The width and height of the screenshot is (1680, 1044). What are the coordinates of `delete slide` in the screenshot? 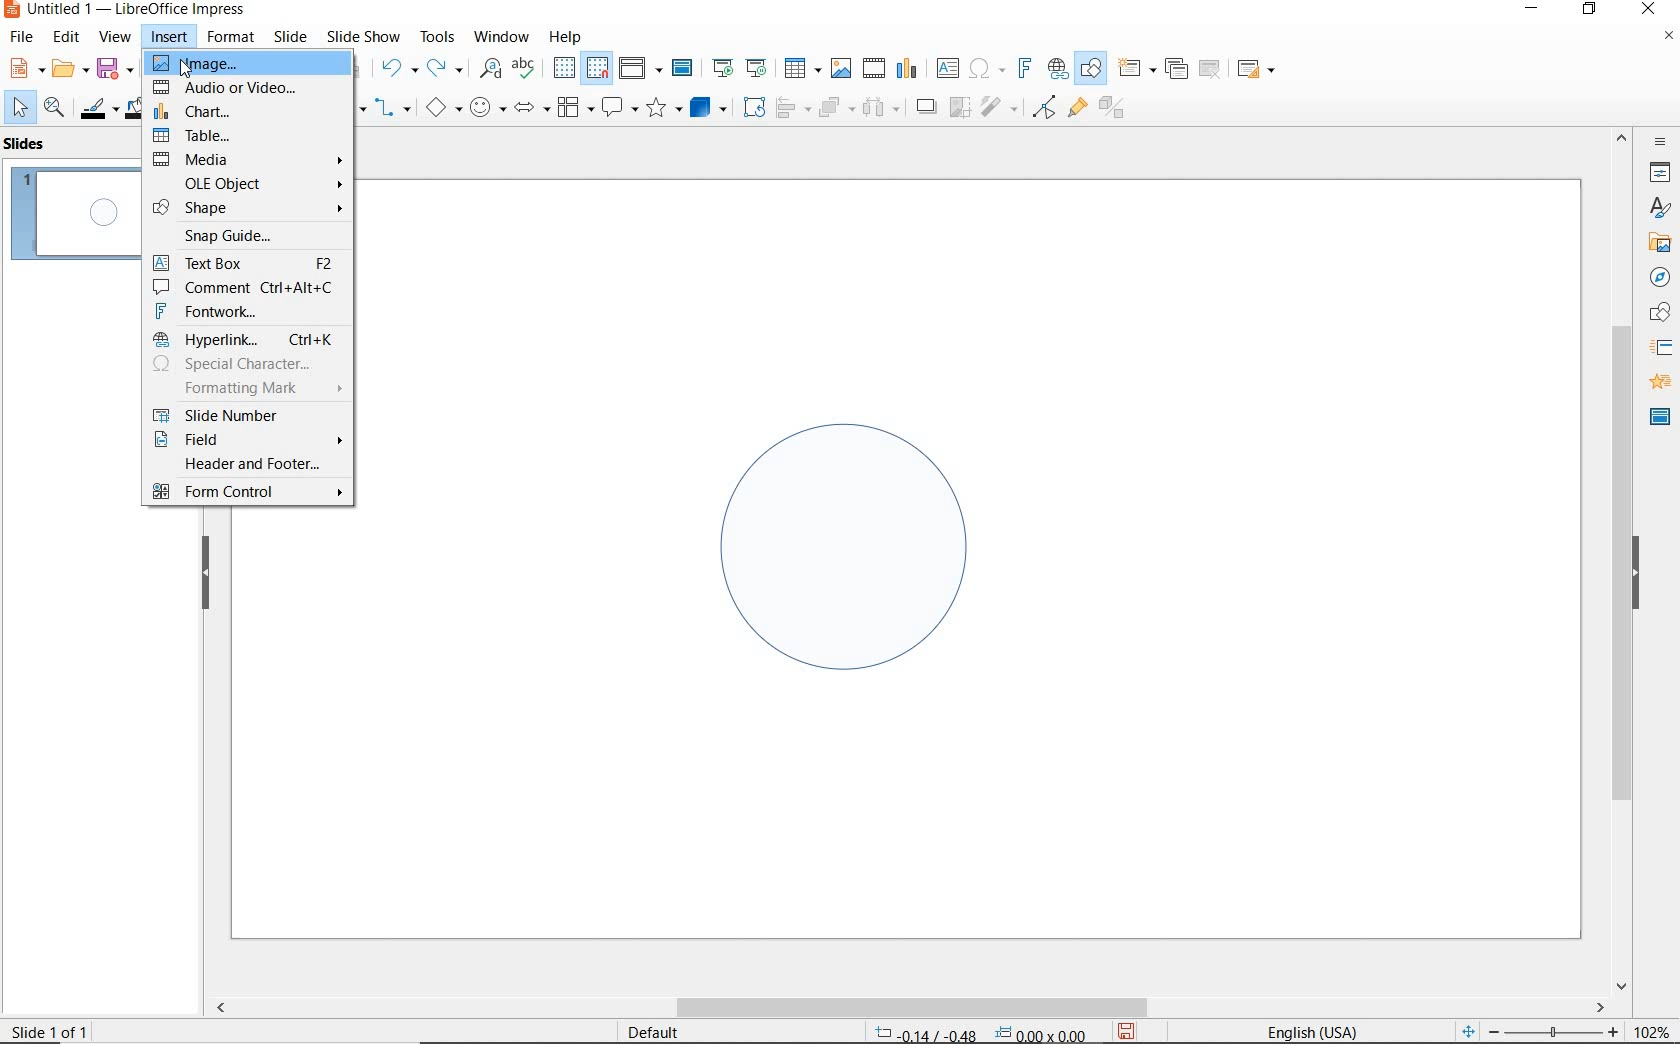 It's located at (1210, 70).